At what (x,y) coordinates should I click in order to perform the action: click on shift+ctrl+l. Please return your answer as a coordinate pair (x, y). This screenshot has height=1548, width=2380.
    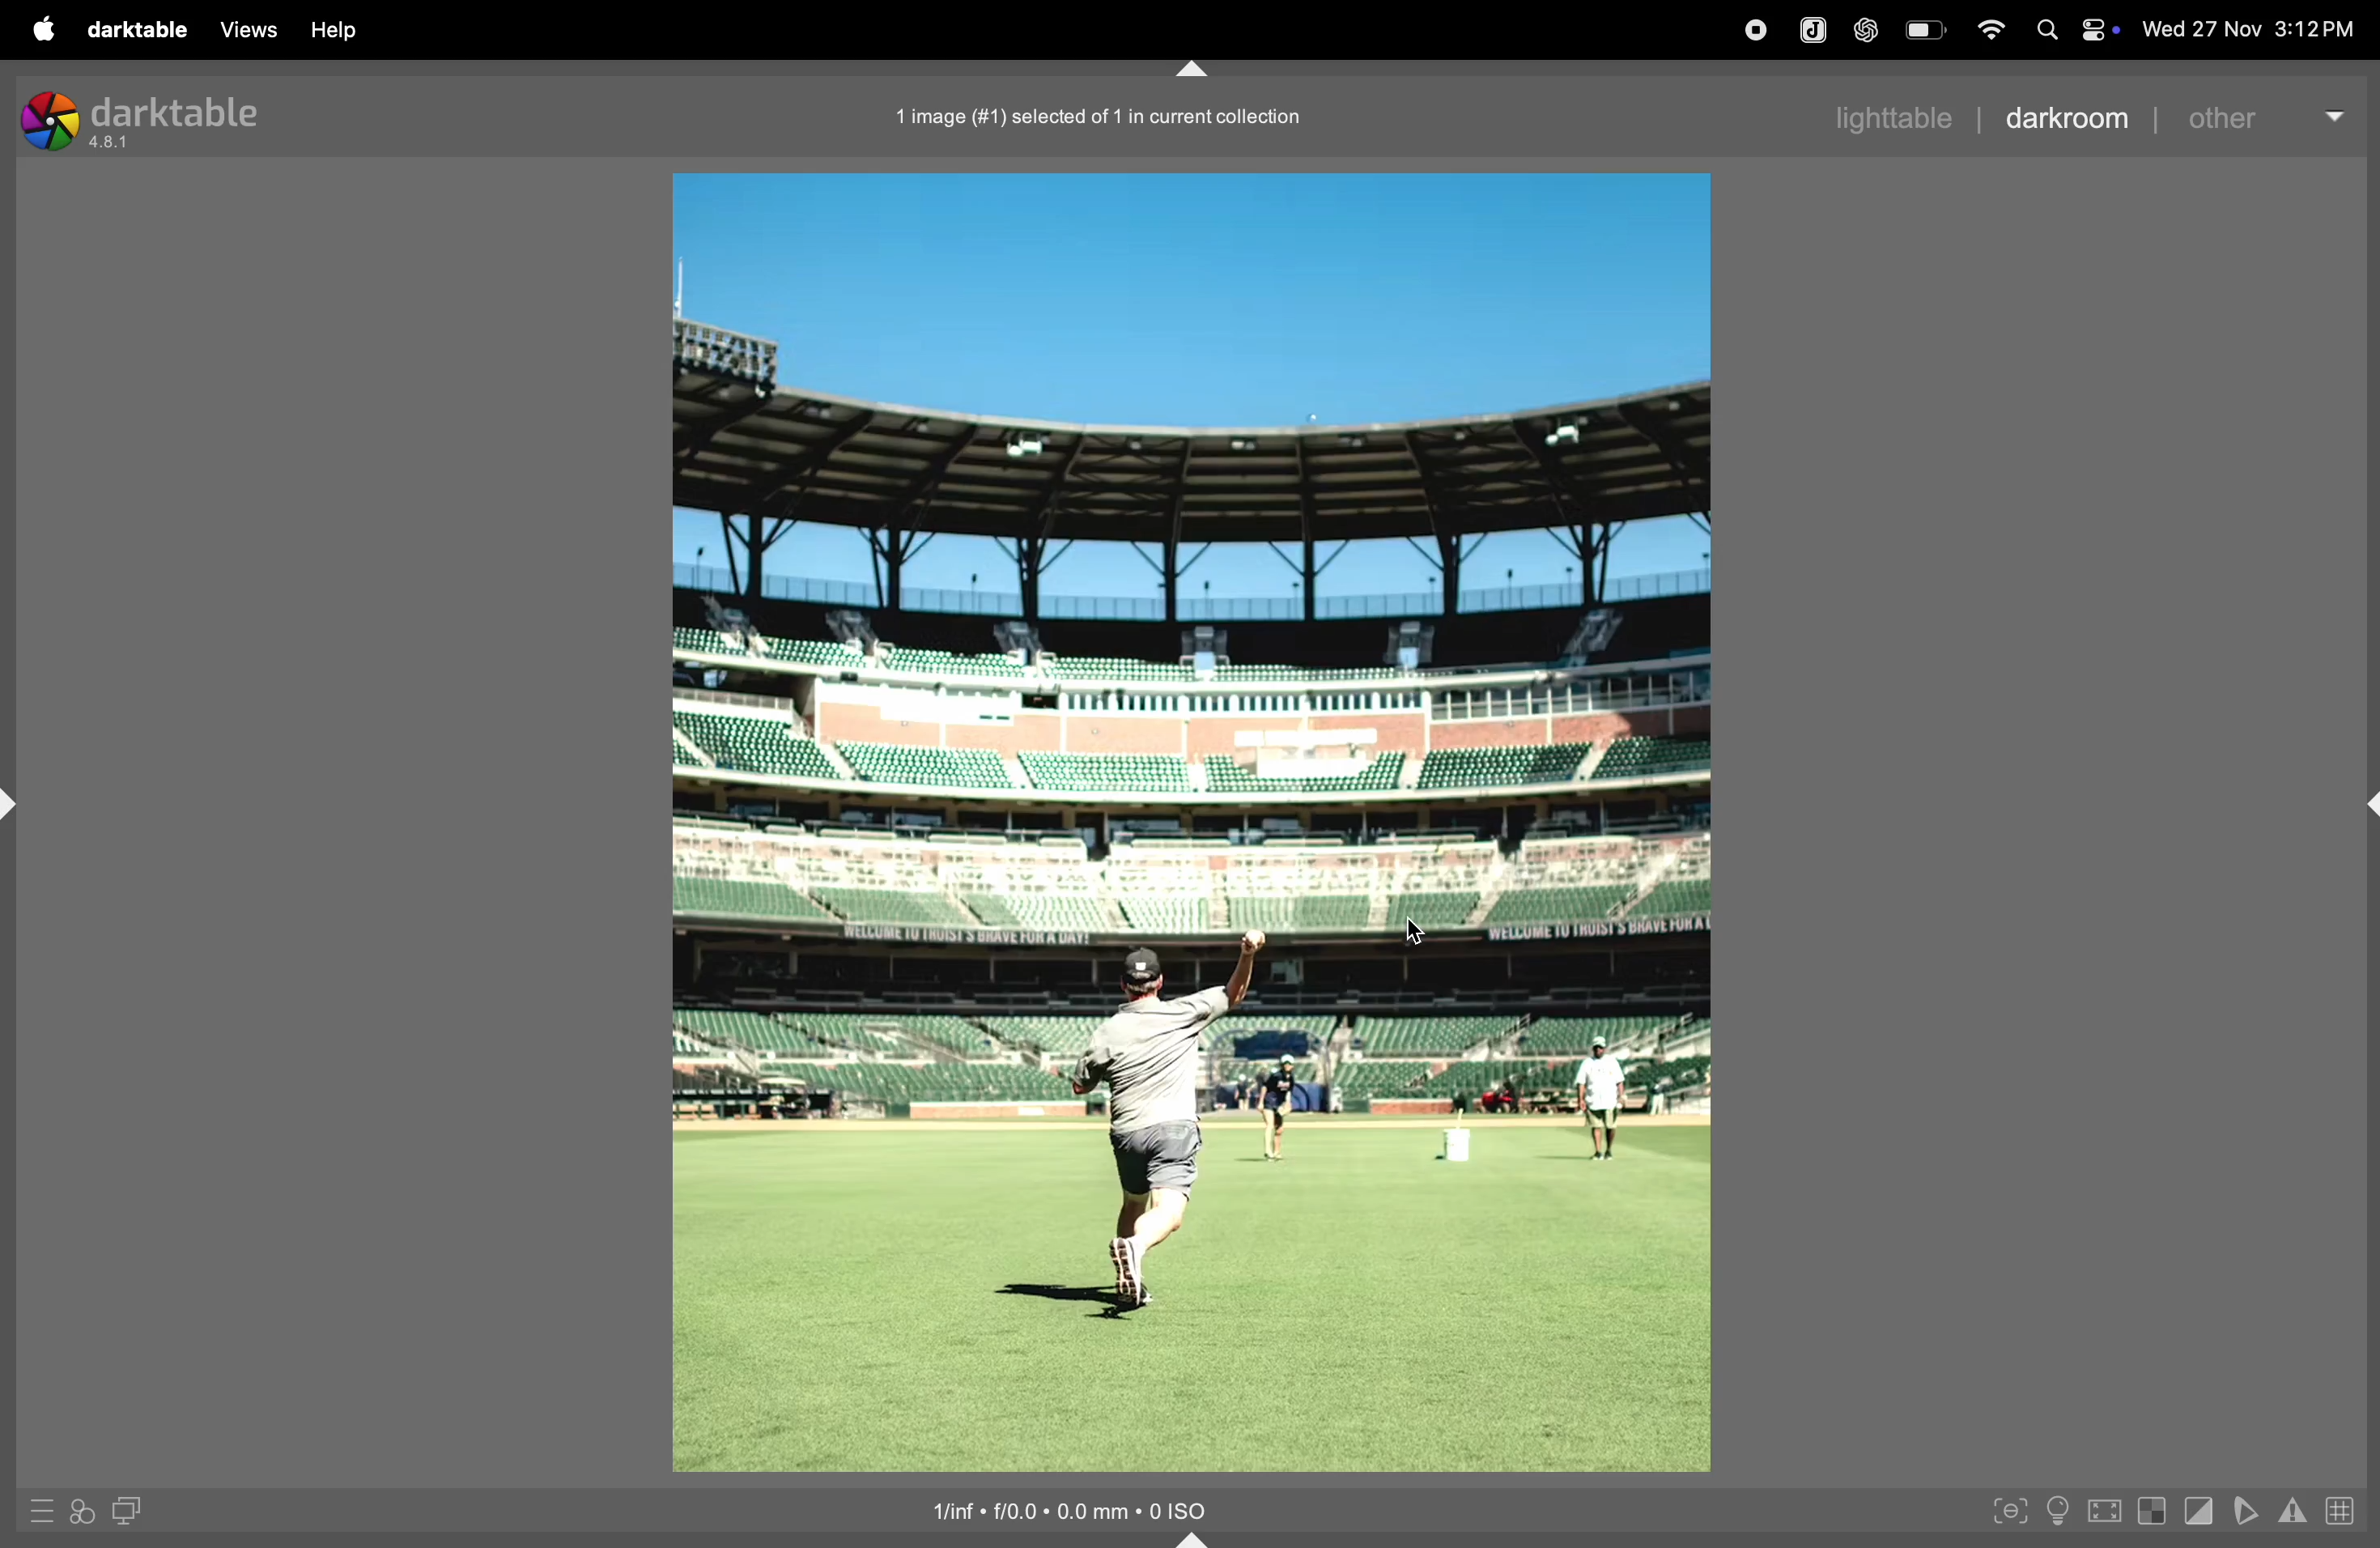
    Looking at the image, I should click on (16, 806).